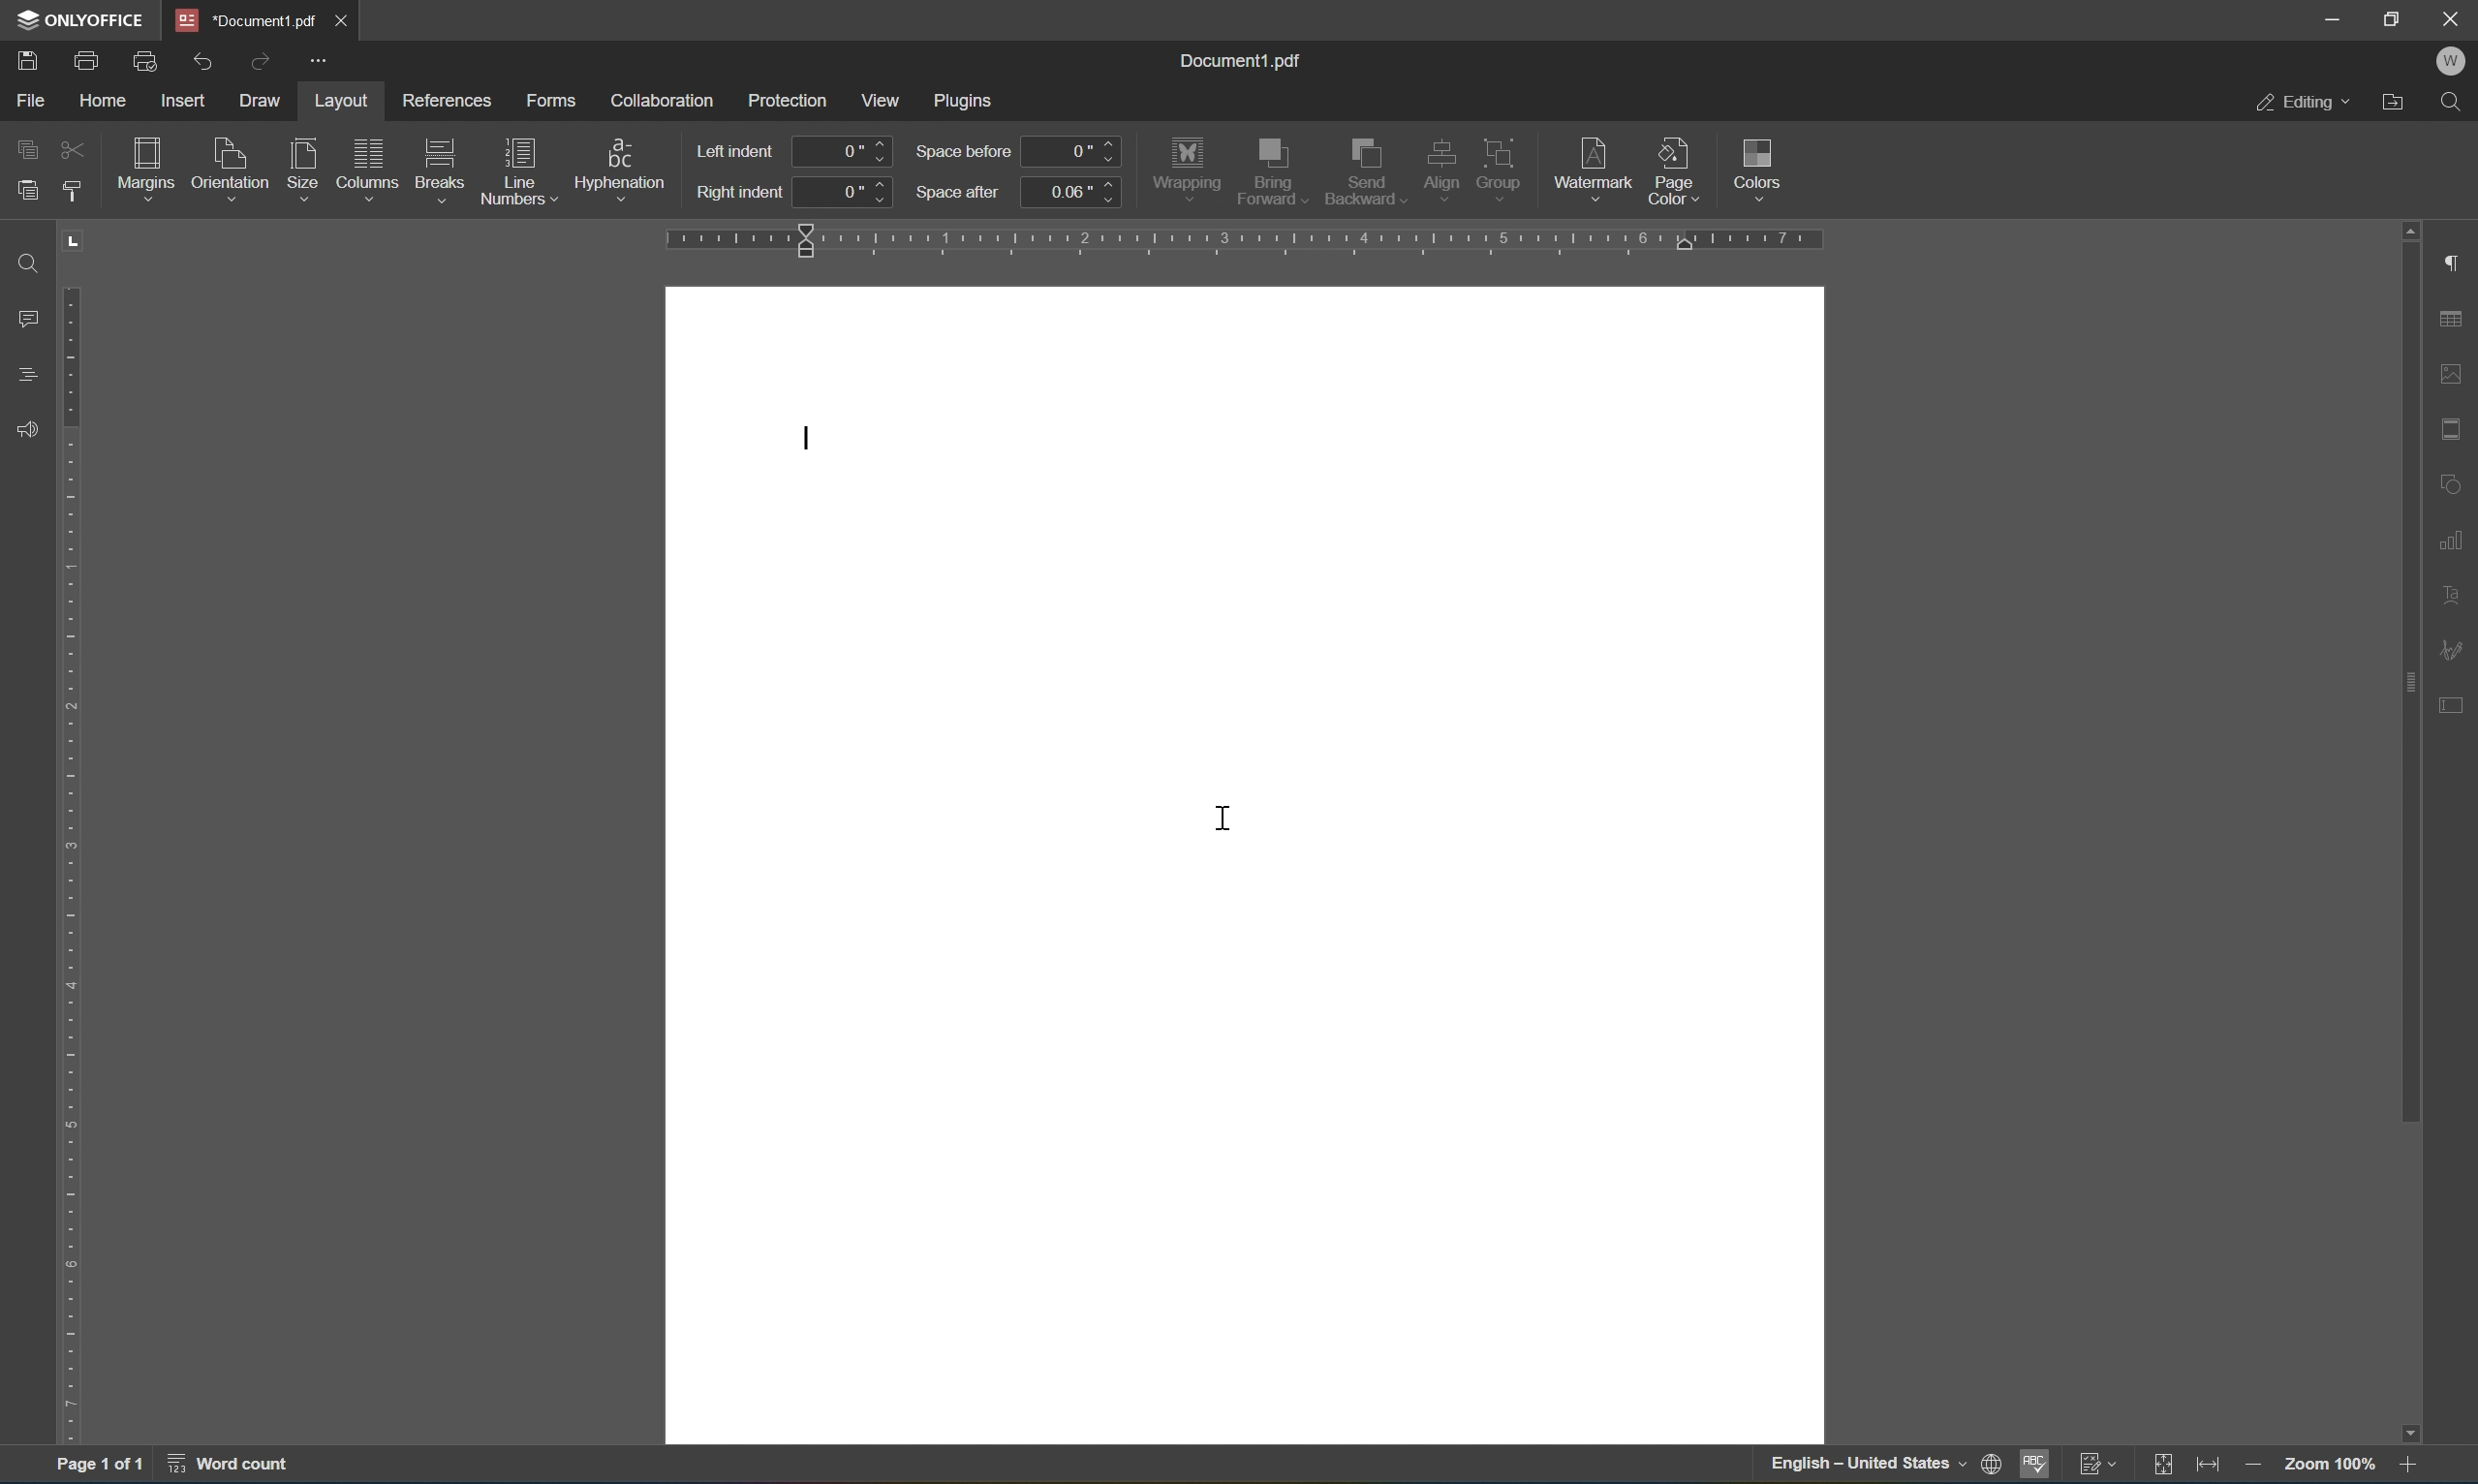 This screenshot has height=1484, width=2478. I want to click on layout, so click(339, 98).